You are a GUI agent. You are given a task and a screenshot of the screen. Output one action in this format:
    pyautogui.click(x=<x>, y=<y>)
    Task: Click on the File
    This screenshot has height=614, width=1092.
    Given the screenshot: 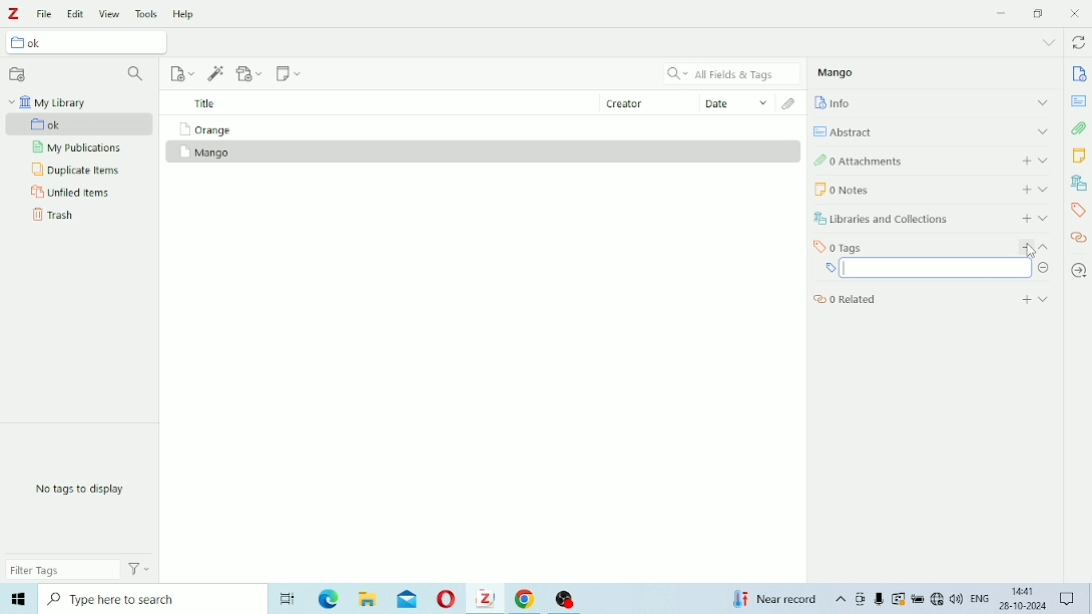 What is the action you would take?
    pyautogui.click(x=45, y=14)
    